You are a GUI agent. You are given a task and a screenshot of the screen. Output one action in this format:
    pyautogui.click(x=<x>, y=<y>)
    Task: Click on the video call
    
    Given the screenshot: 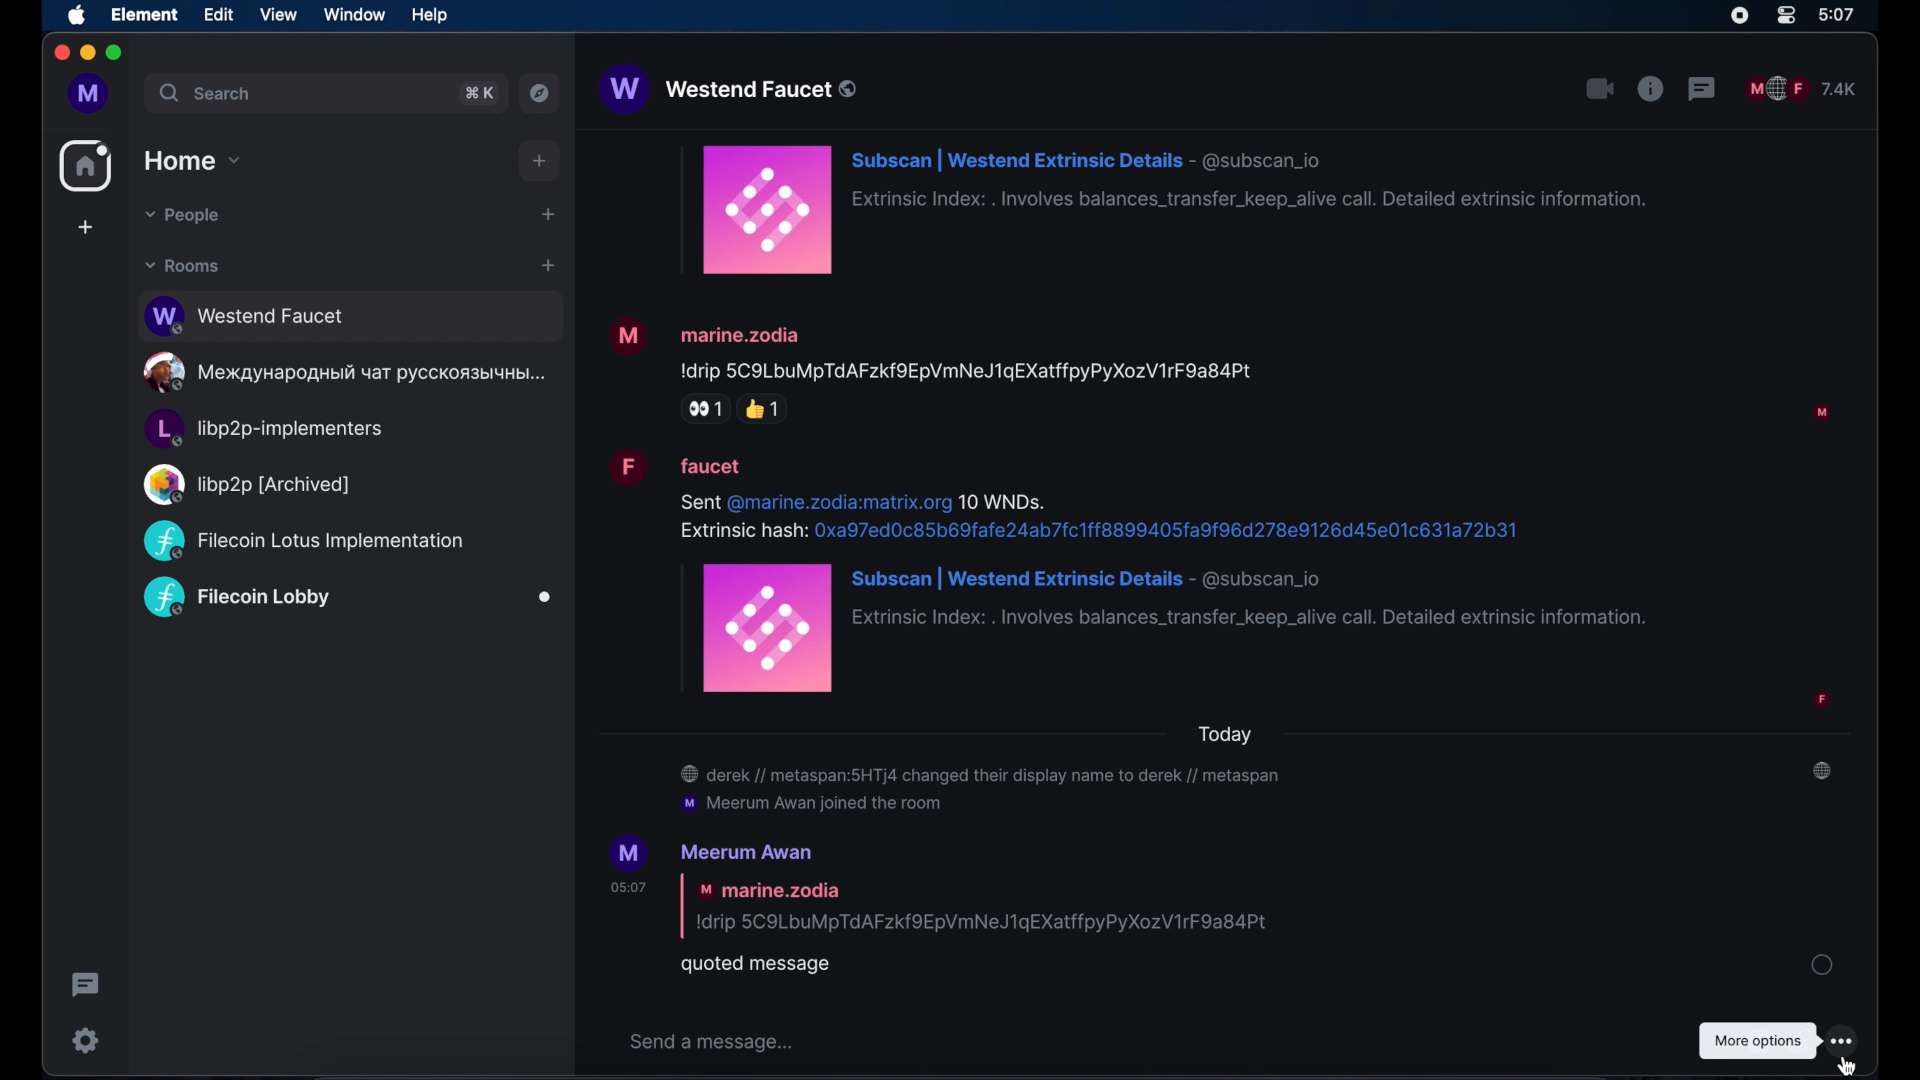 What is the action you would take?
    pyautogui.click(x=1599, y=89)
    